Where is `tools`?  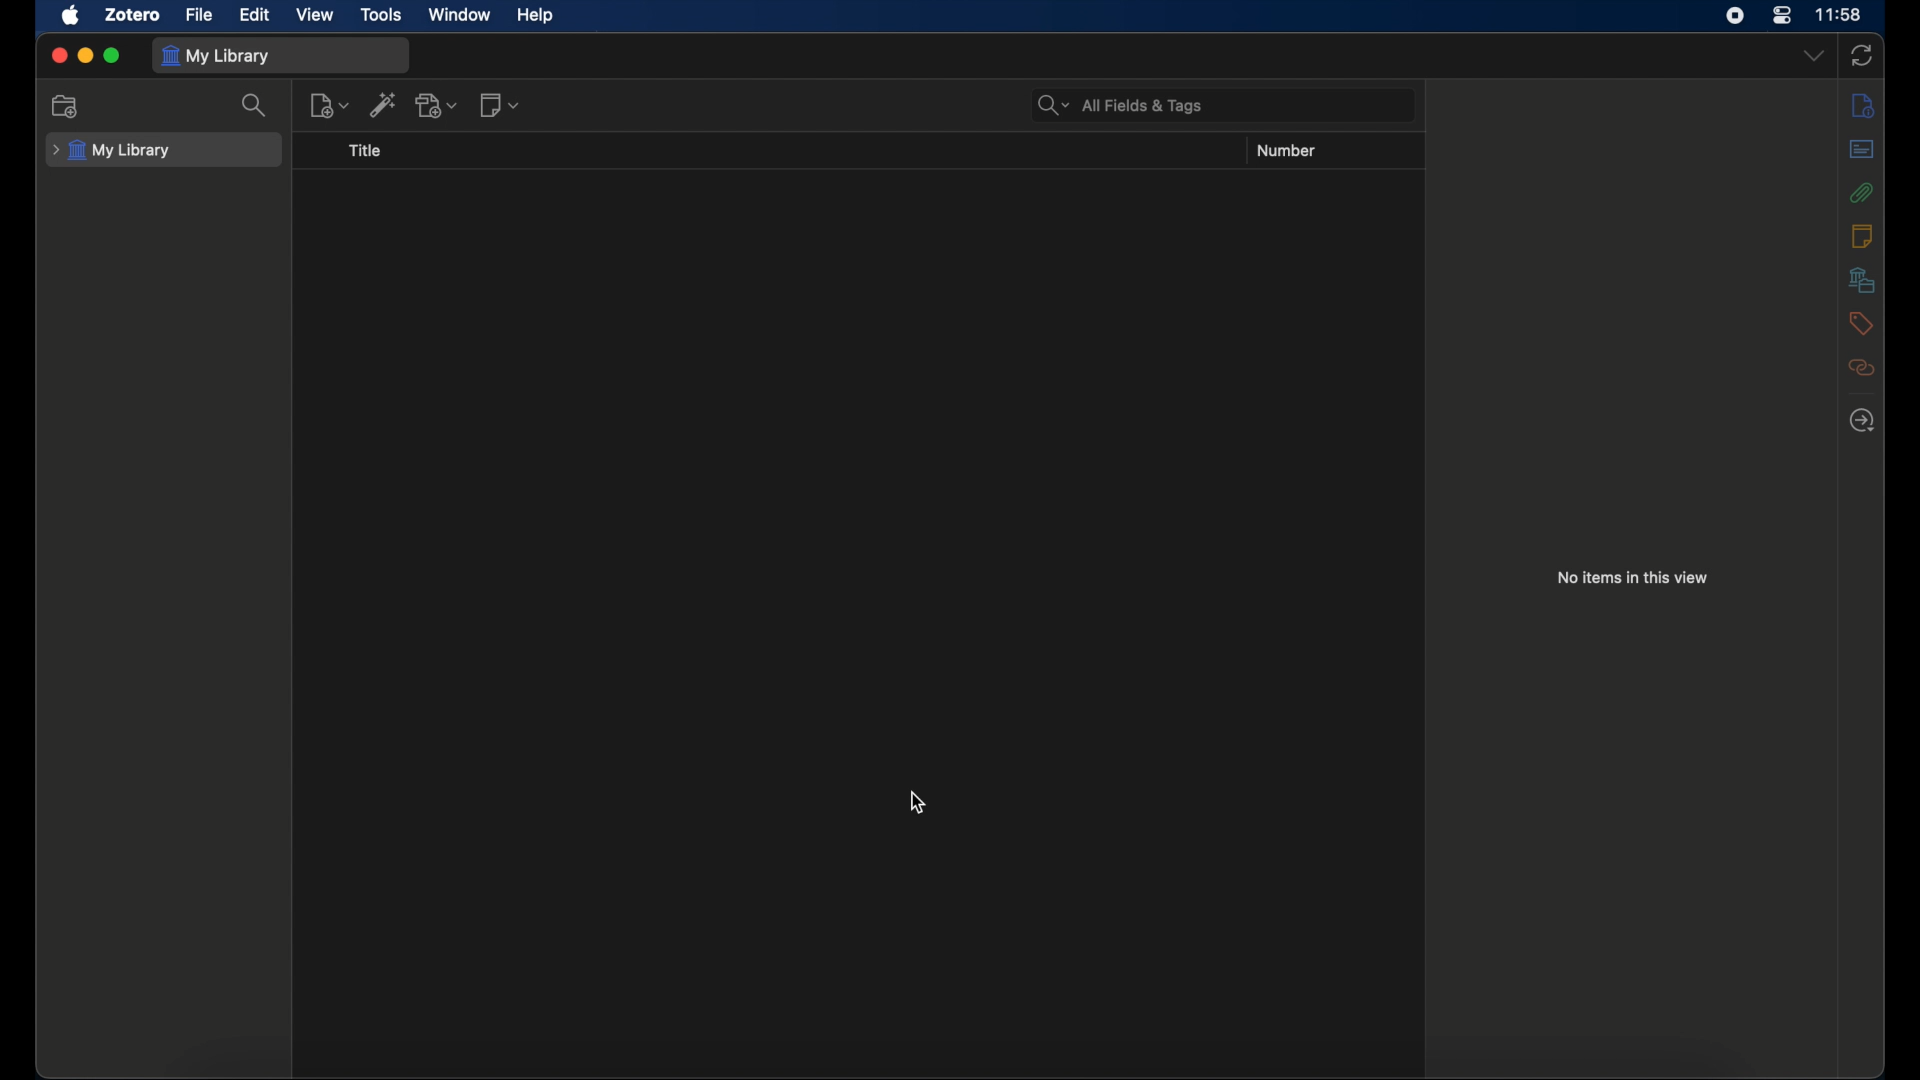 tools is located at coordinates (383, 14).